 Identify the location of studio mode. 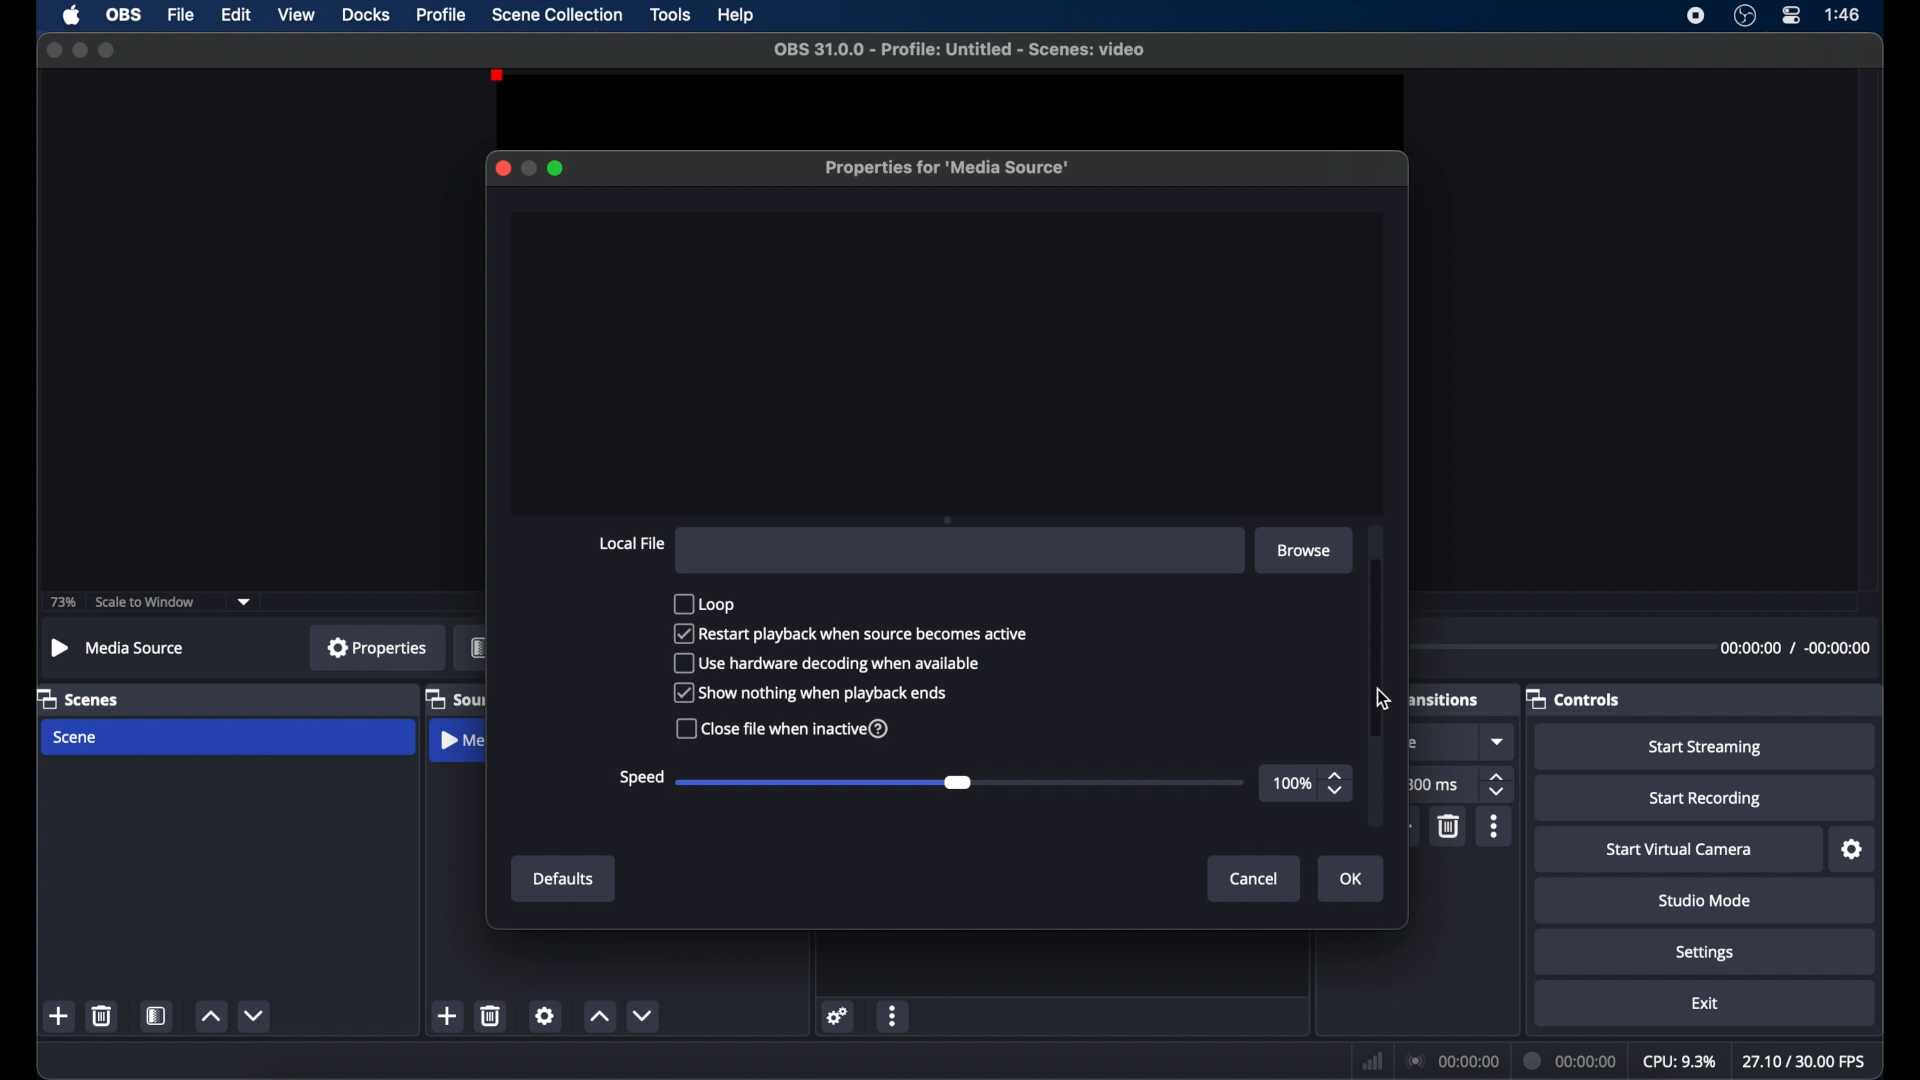
(1706, 900).